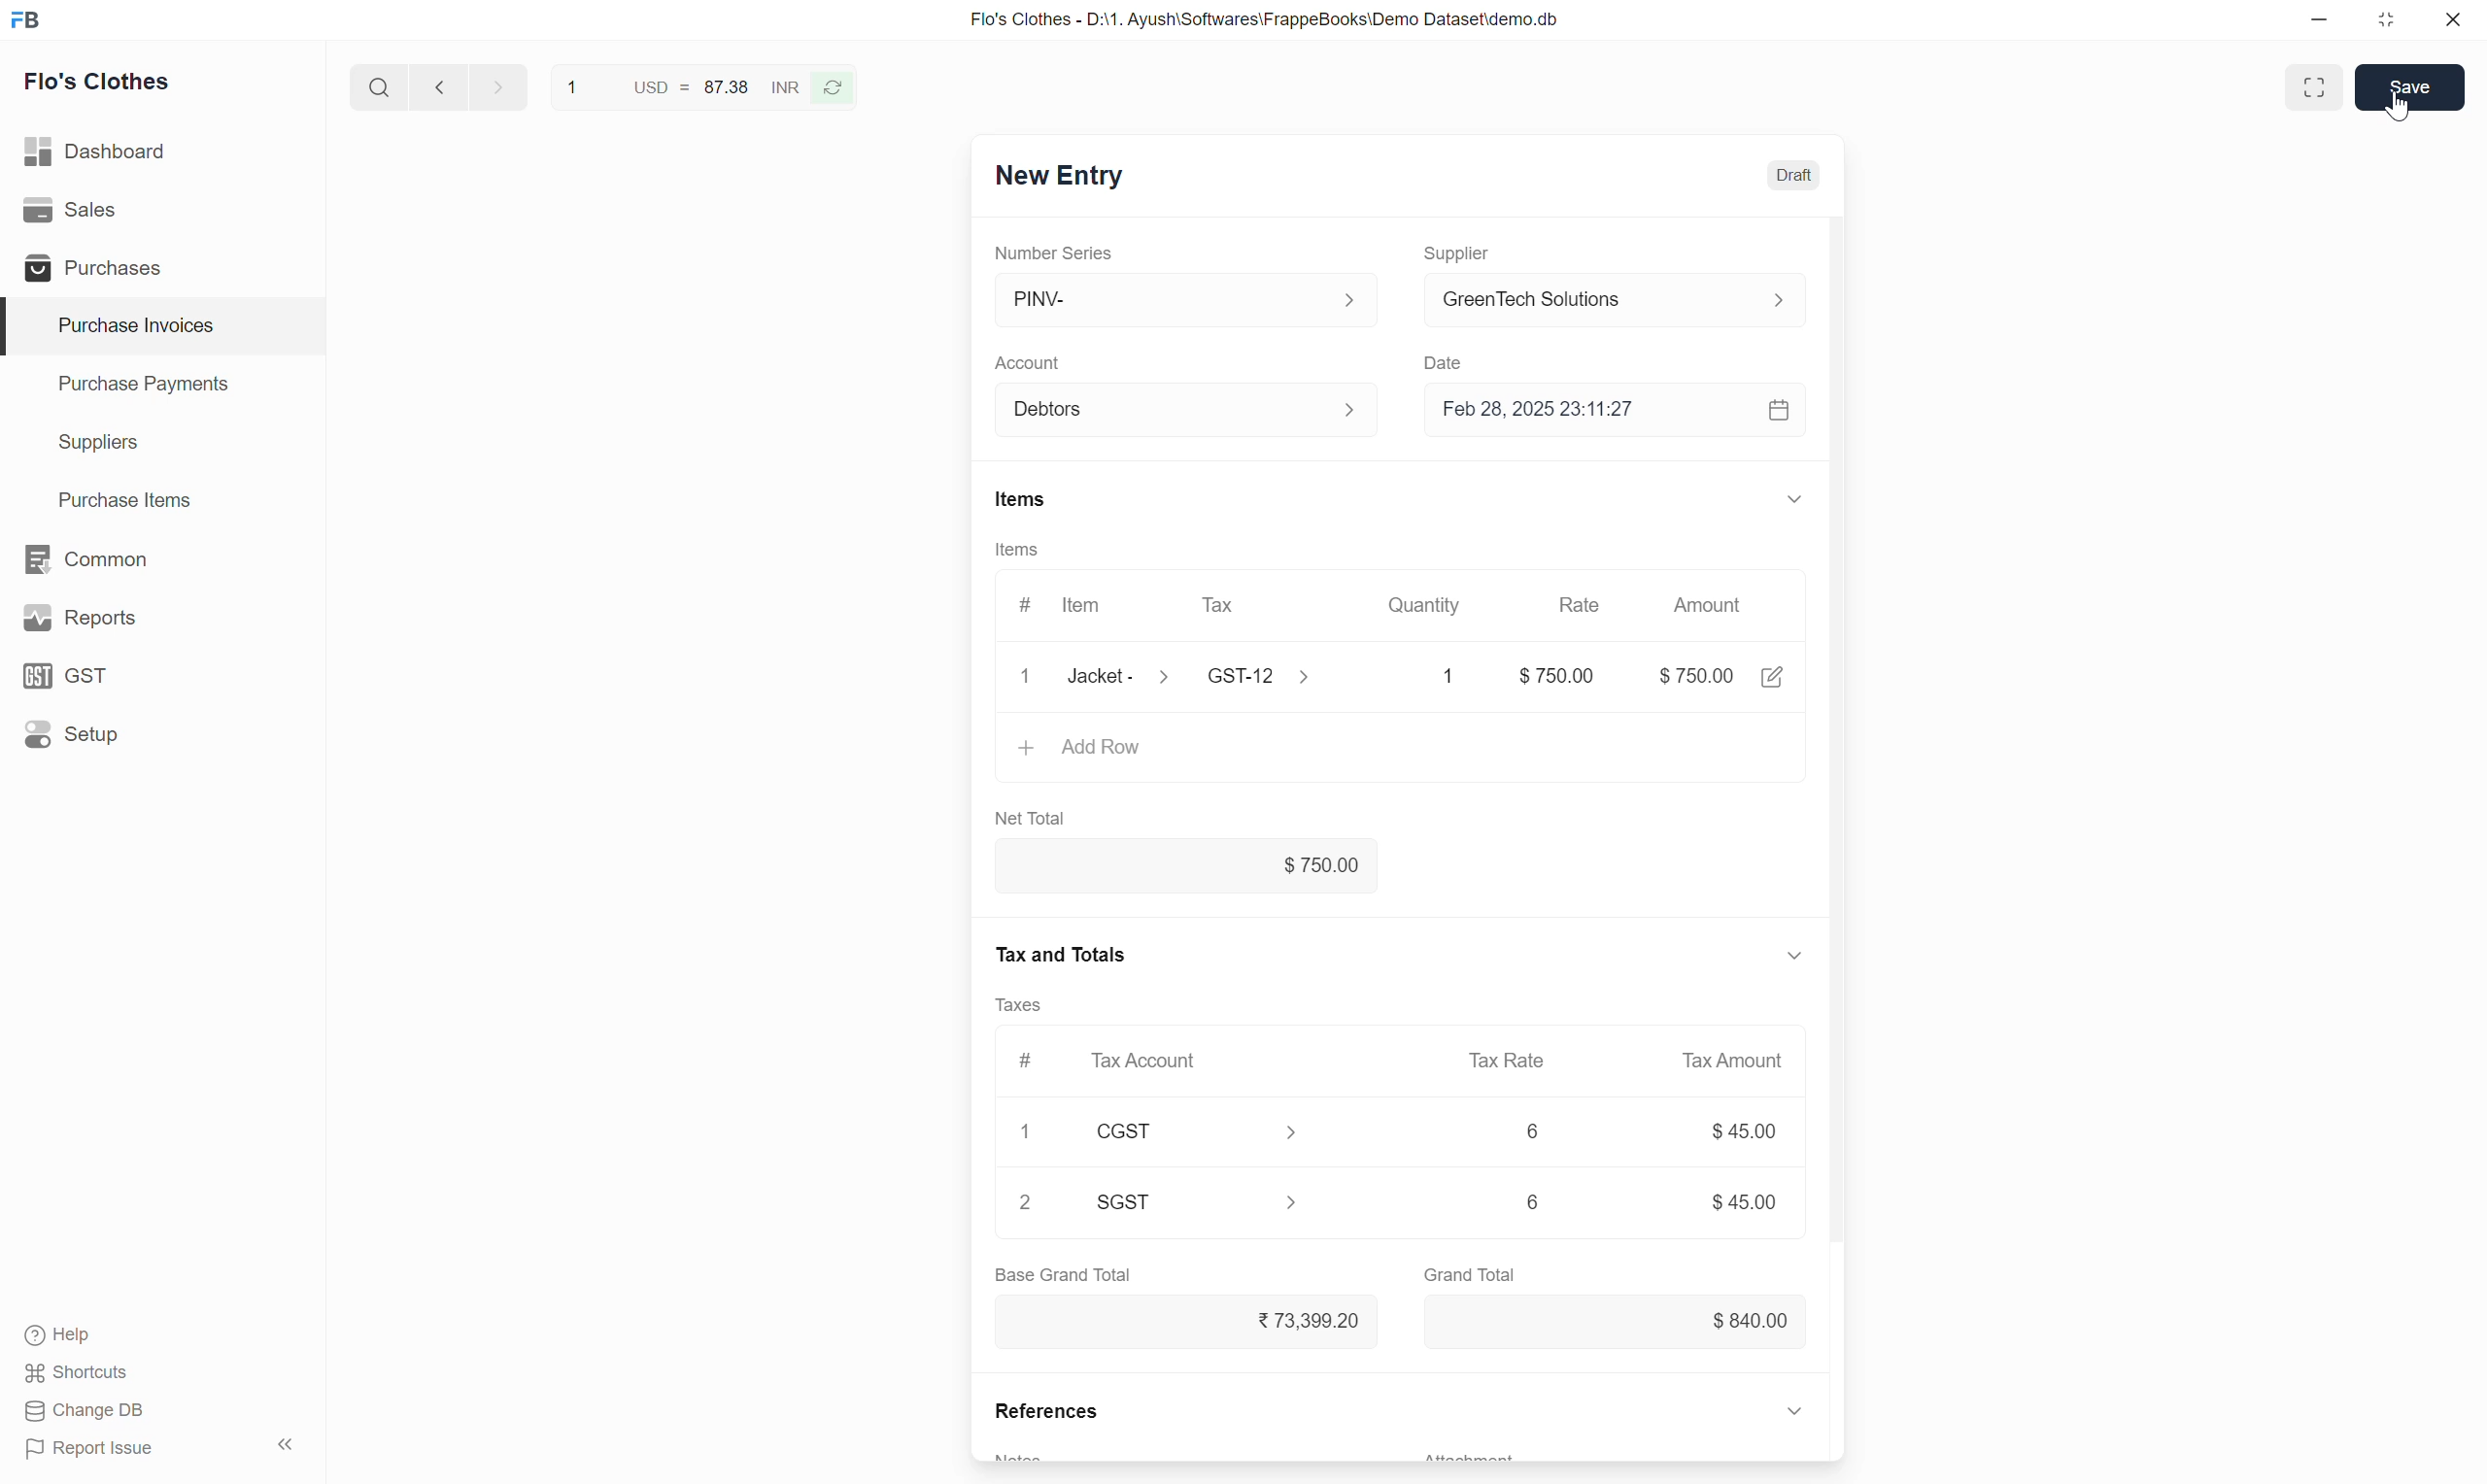  What do you see at coordinates (2315, 87) in the screenshot?
I see `Toggle between form and full width` at bounding box center [2315, 87].